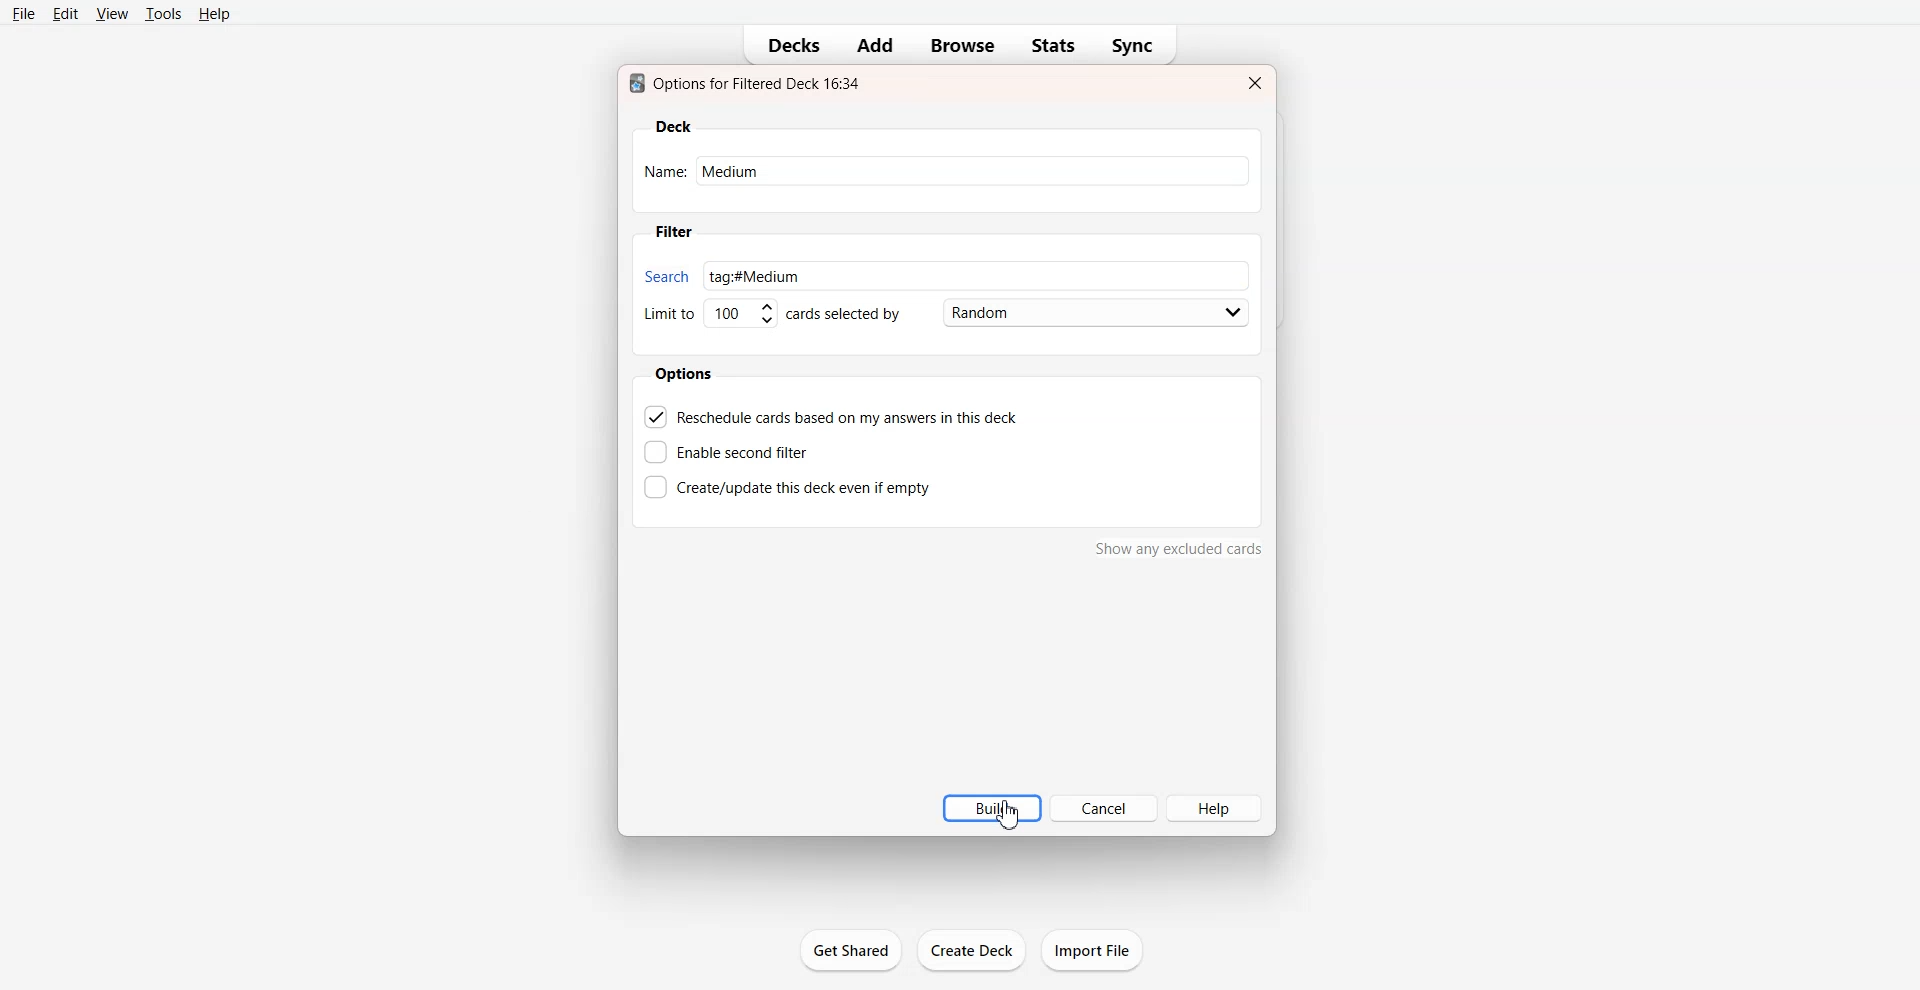 Image resolution: width=1920 pixels, height=990 pixels. I want to click on Reschedule cards based on my answer, so click(833, 416).